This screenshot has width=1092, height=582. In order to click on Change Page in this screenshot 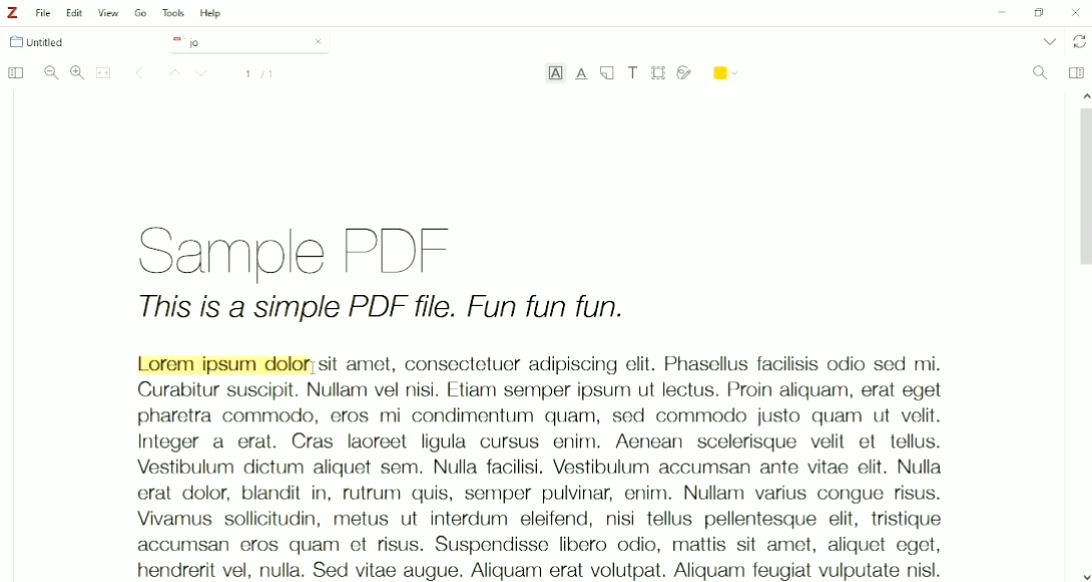, I will do `click(139, 74)`.